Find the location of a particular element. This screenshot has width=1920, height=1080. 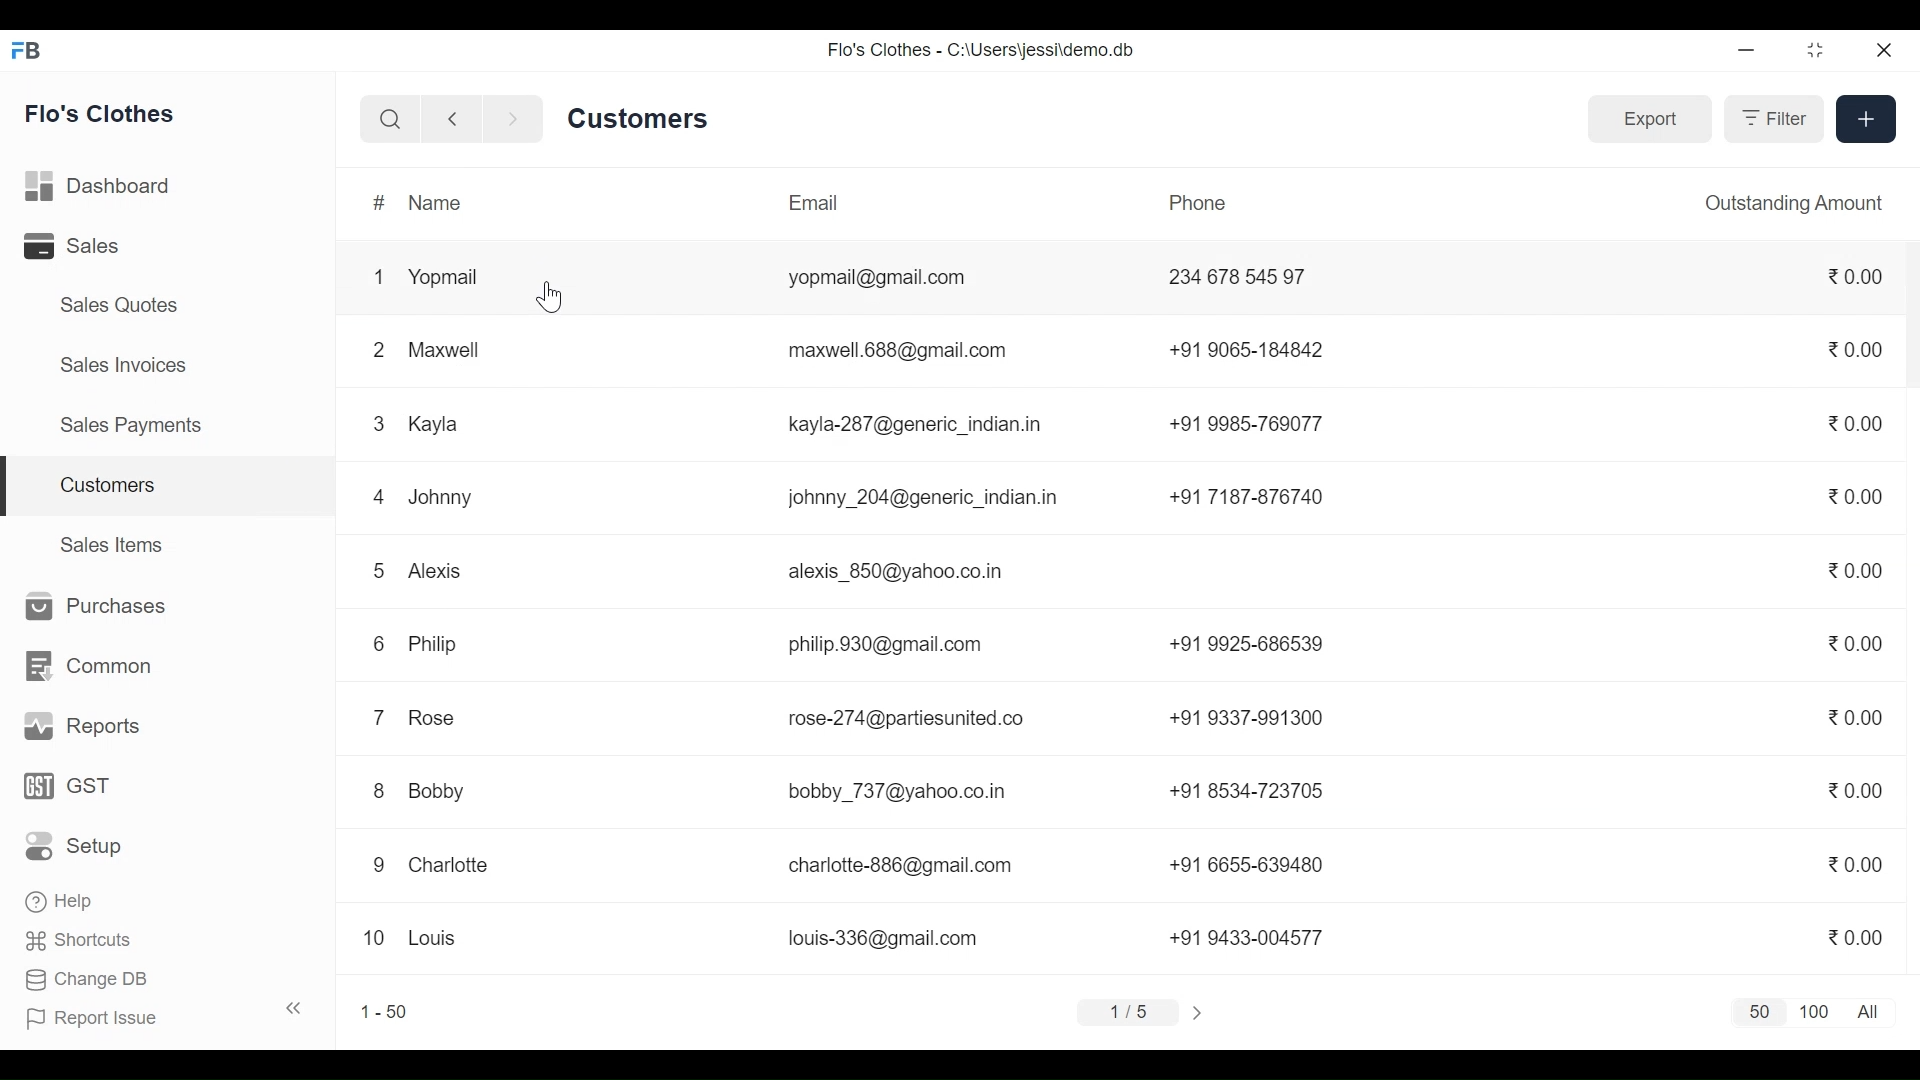

Bobby is located at coordinates (433, 788).